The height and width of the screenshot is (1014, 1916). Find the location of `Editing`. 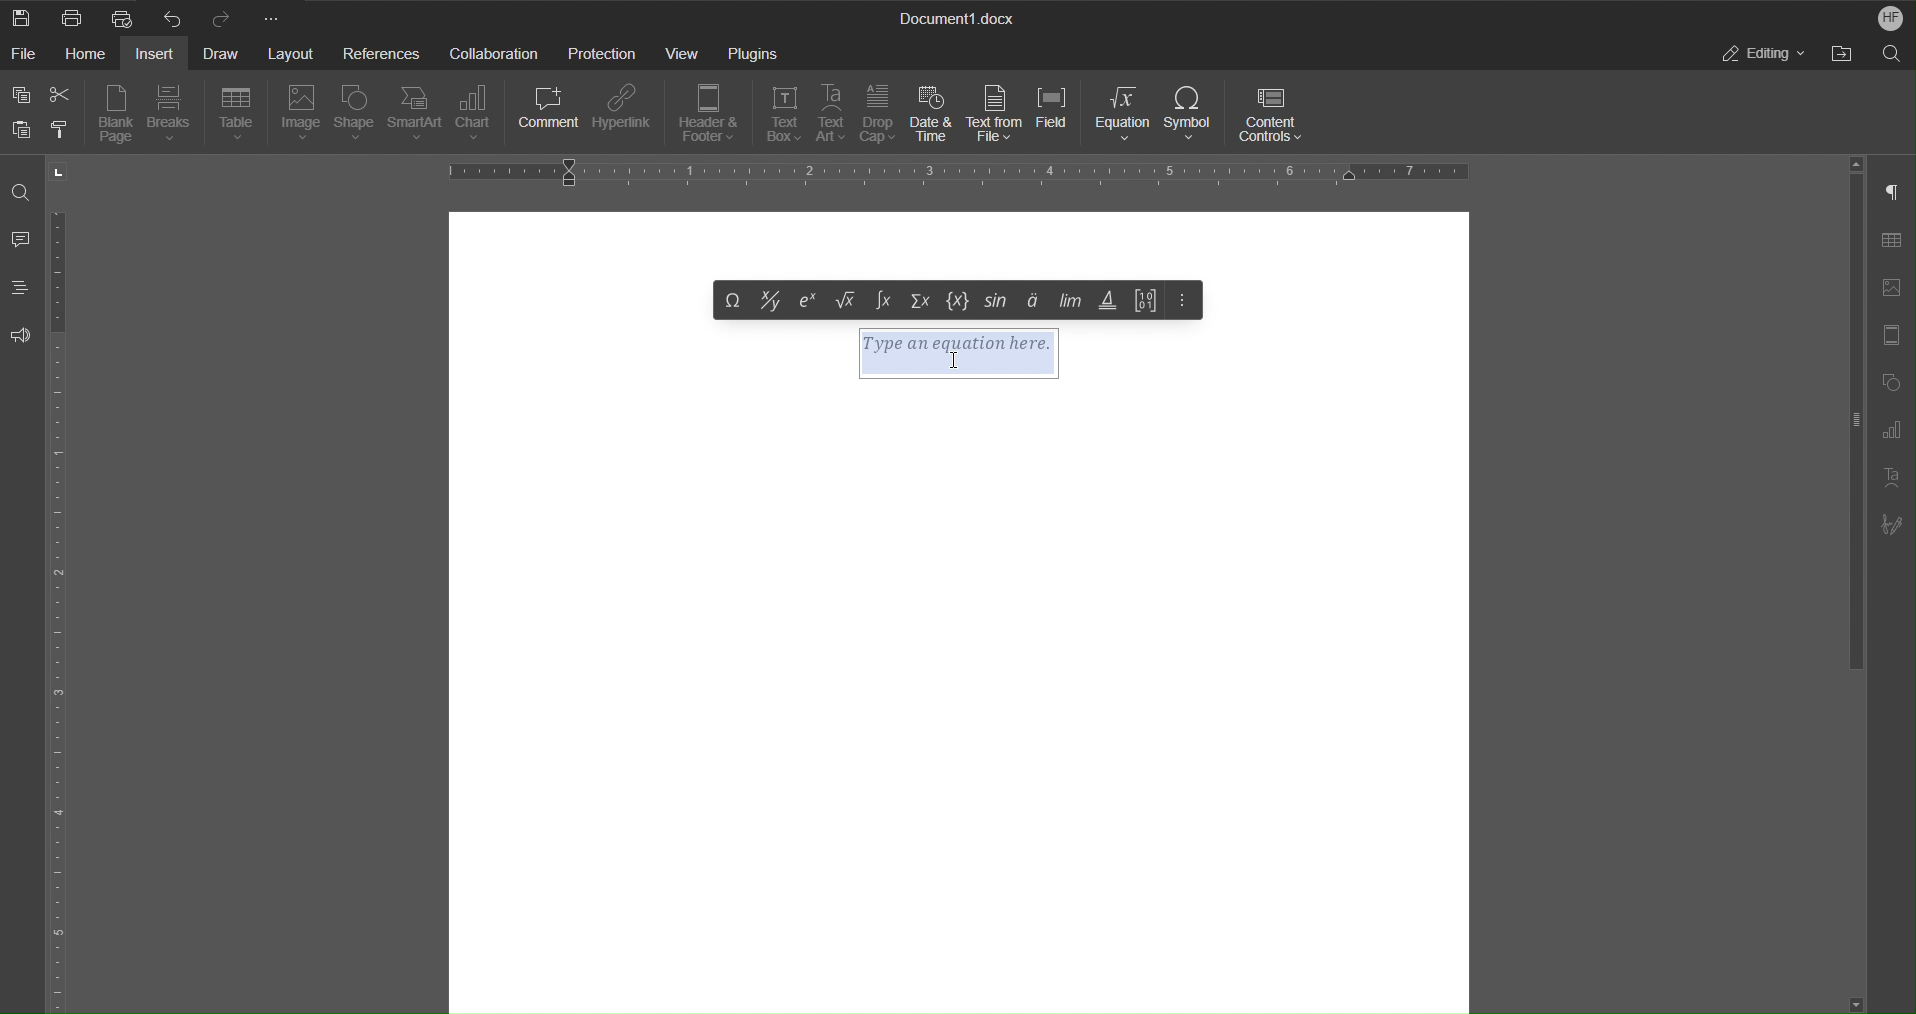

Editing is located at coordinates (1758, 56).